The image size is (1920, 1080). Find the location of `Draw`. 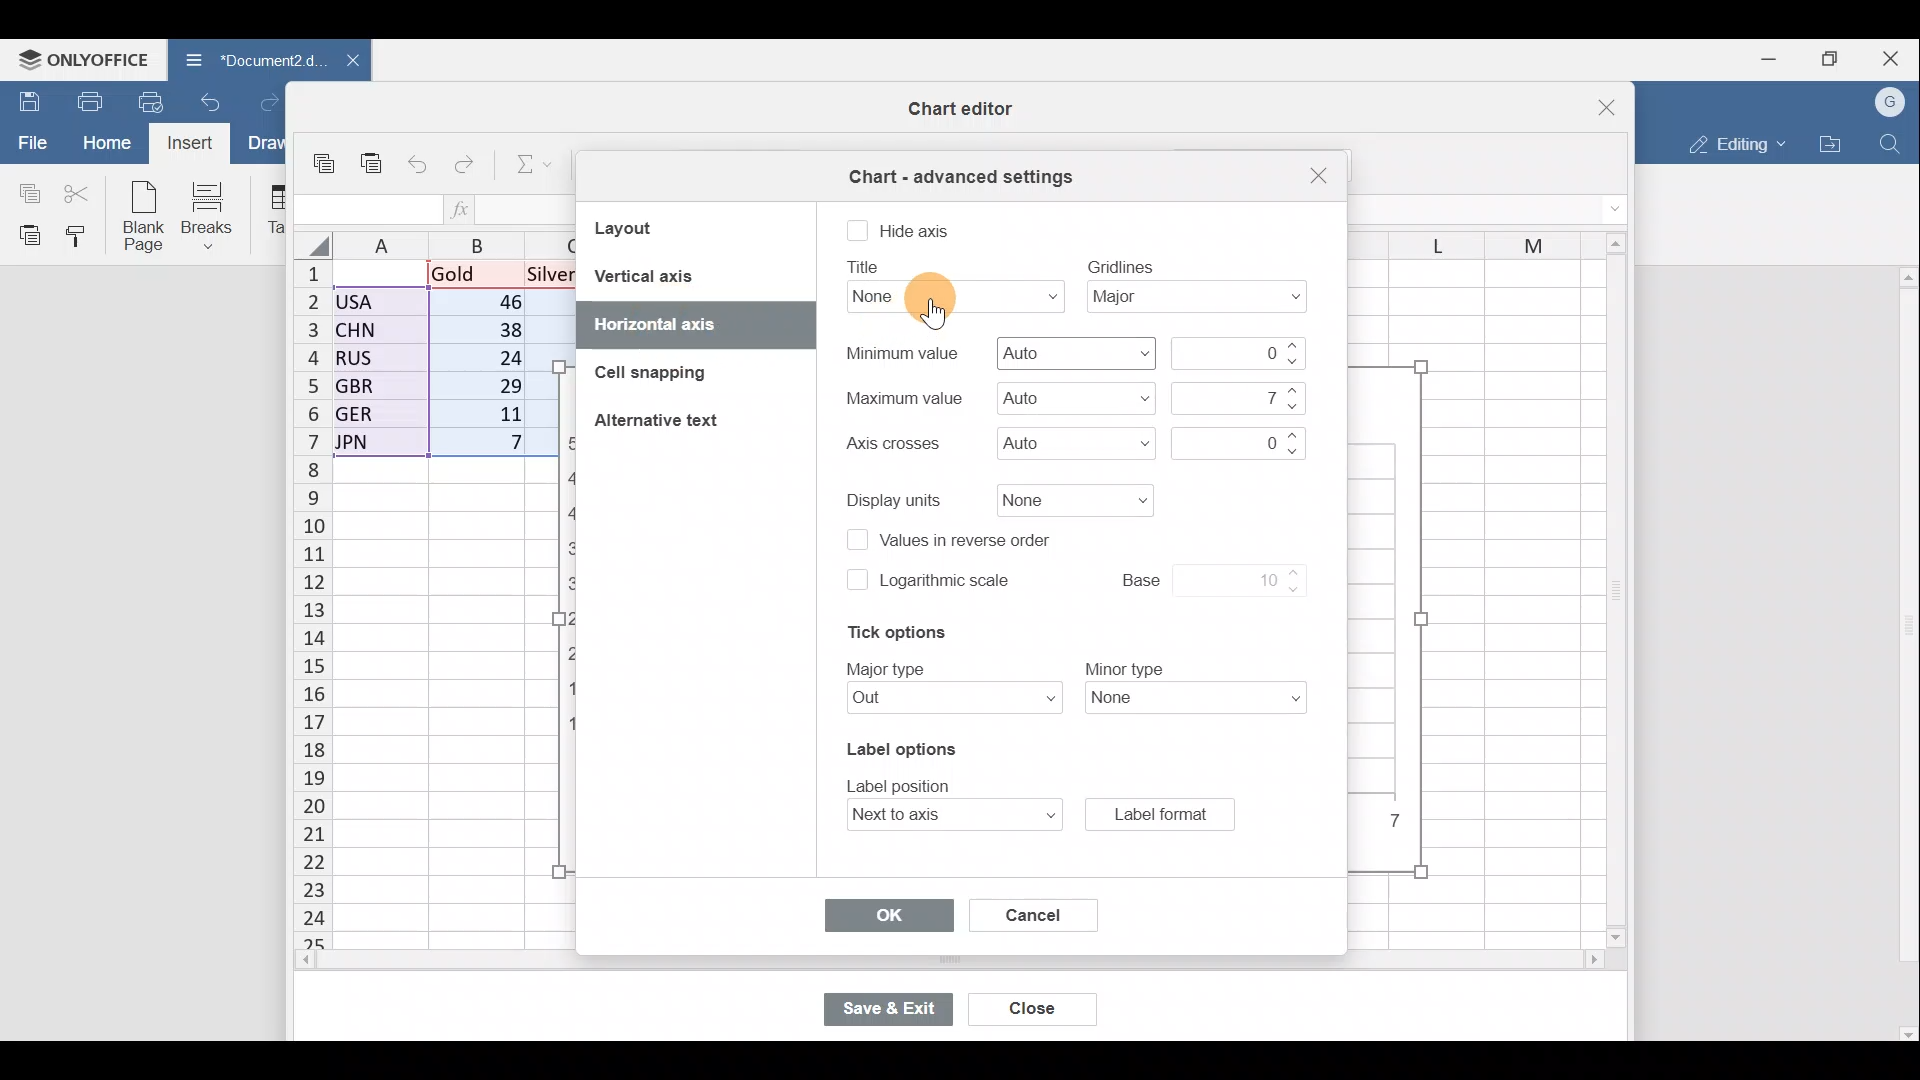

Draw is located at coordinates (266, 143).